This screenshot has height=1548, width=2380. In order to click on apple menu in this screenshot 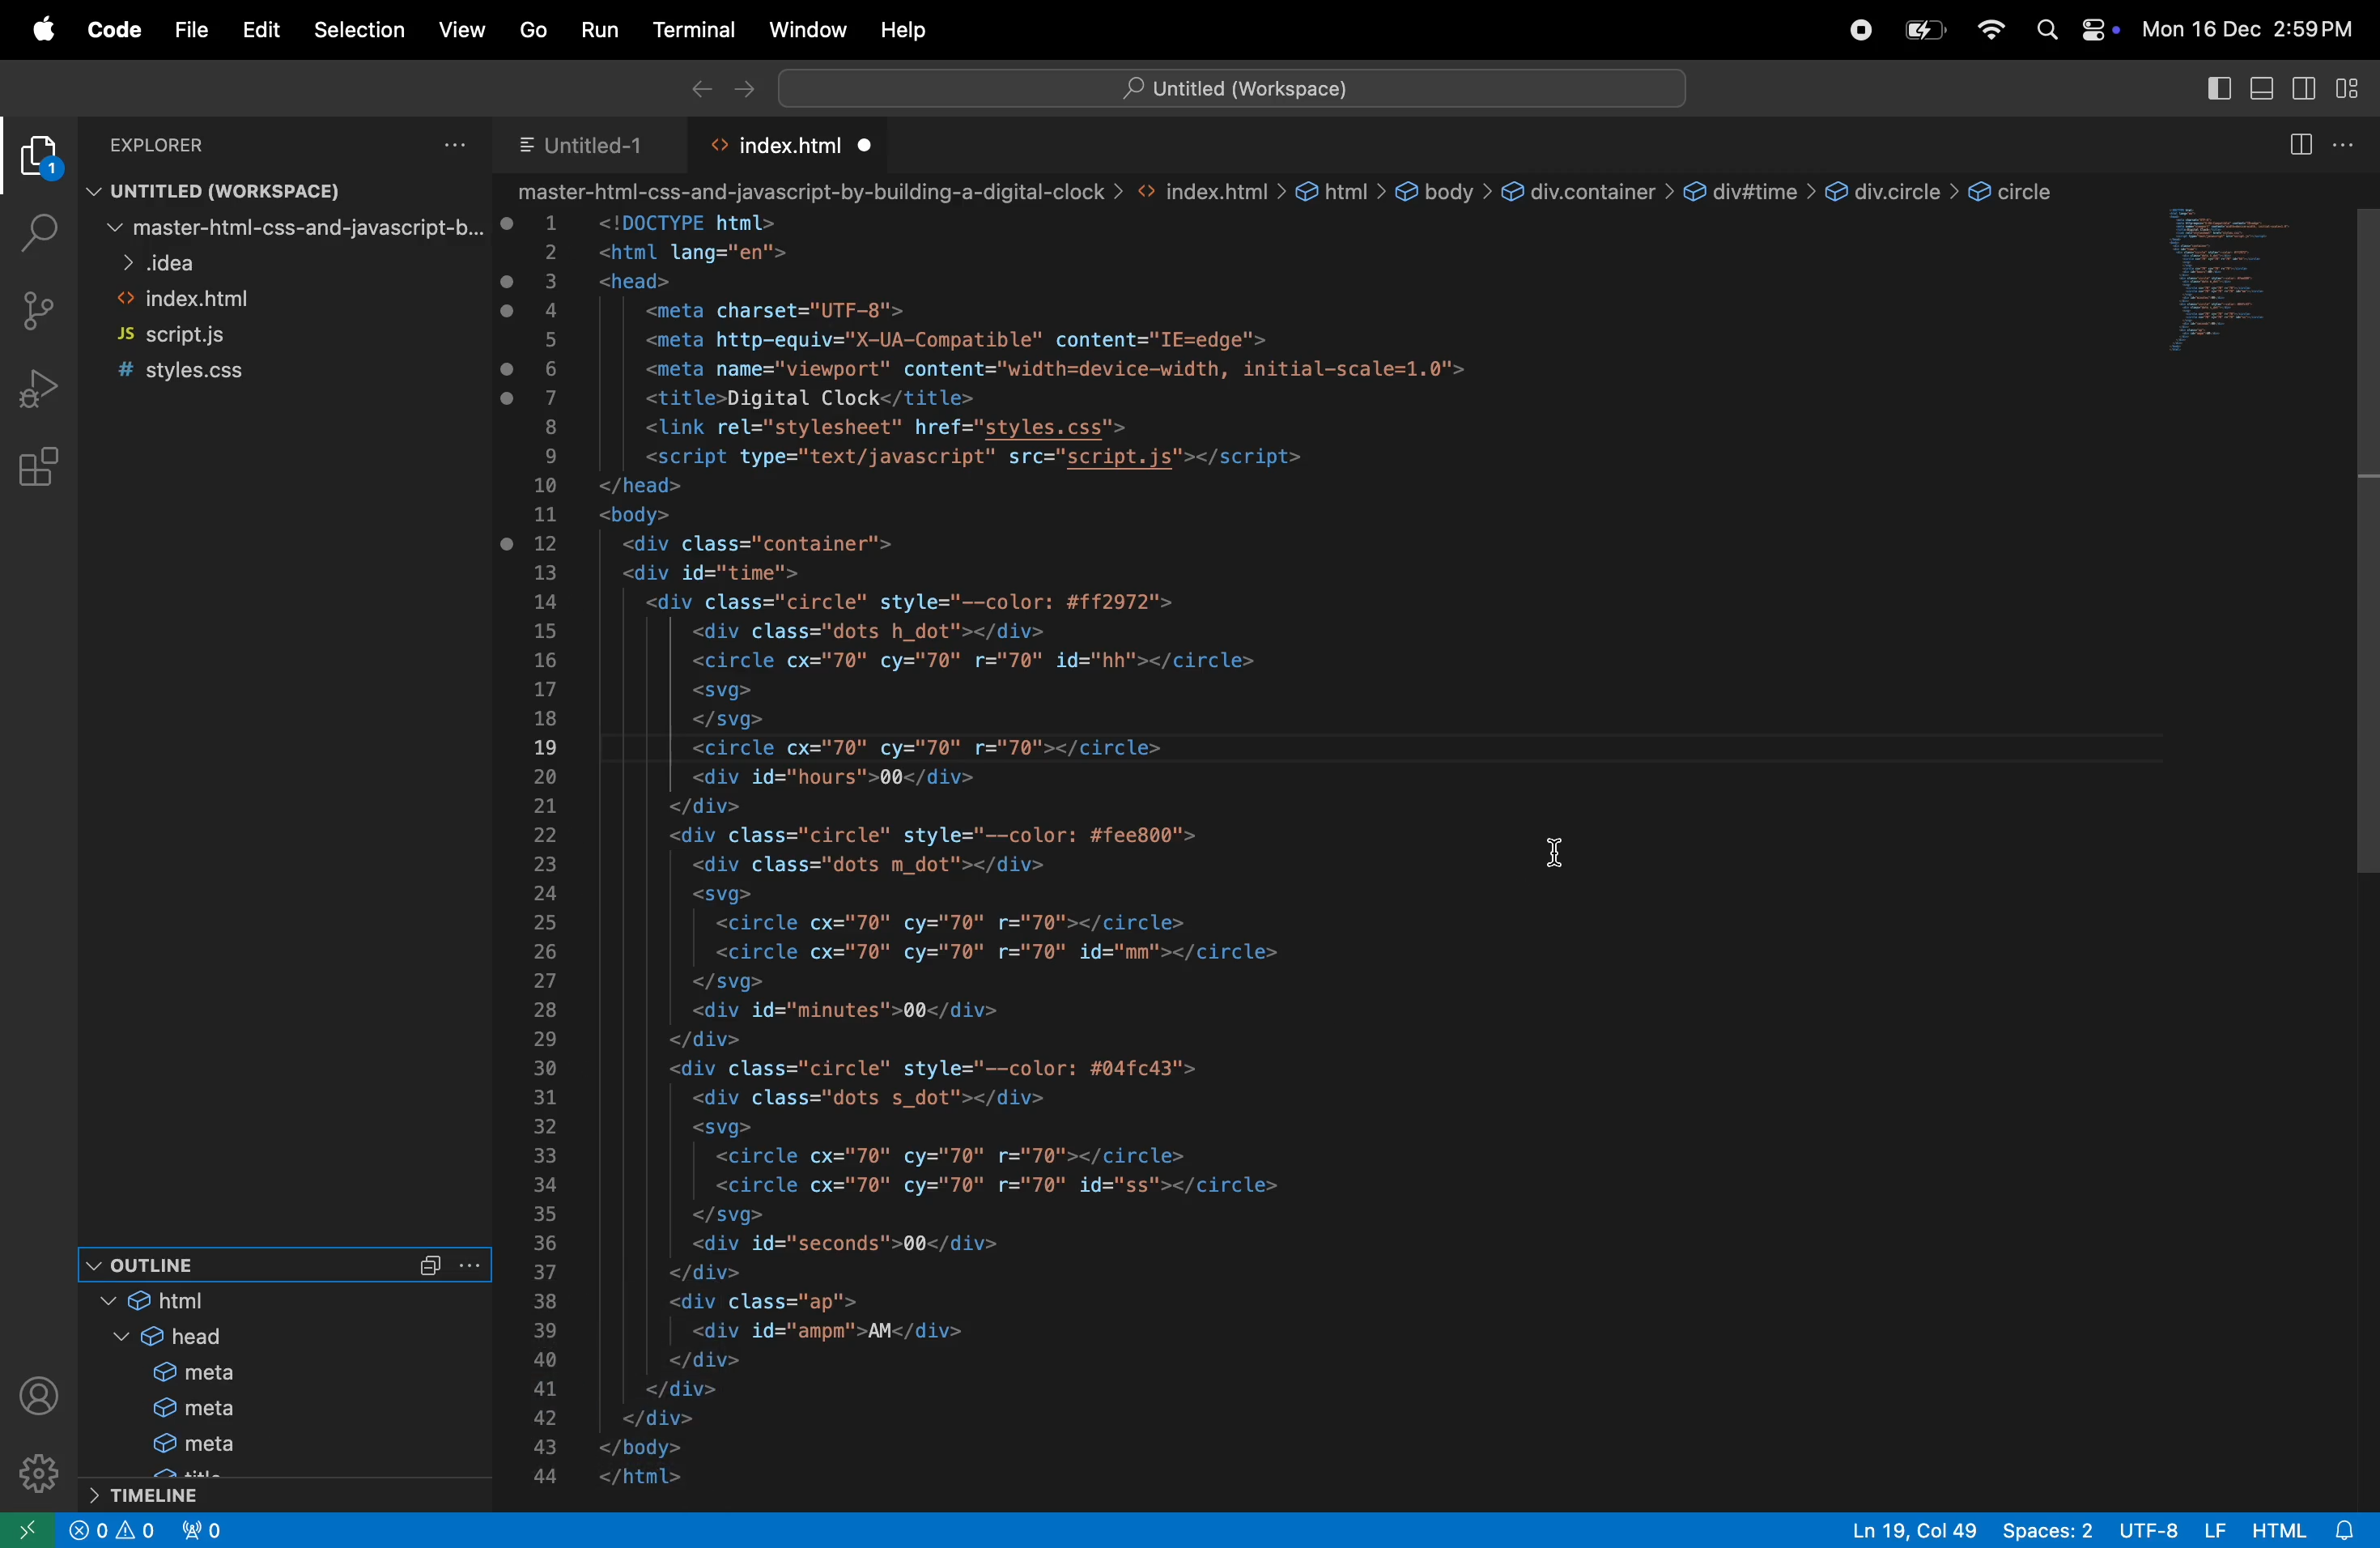, I will do `click(35, 29)`.